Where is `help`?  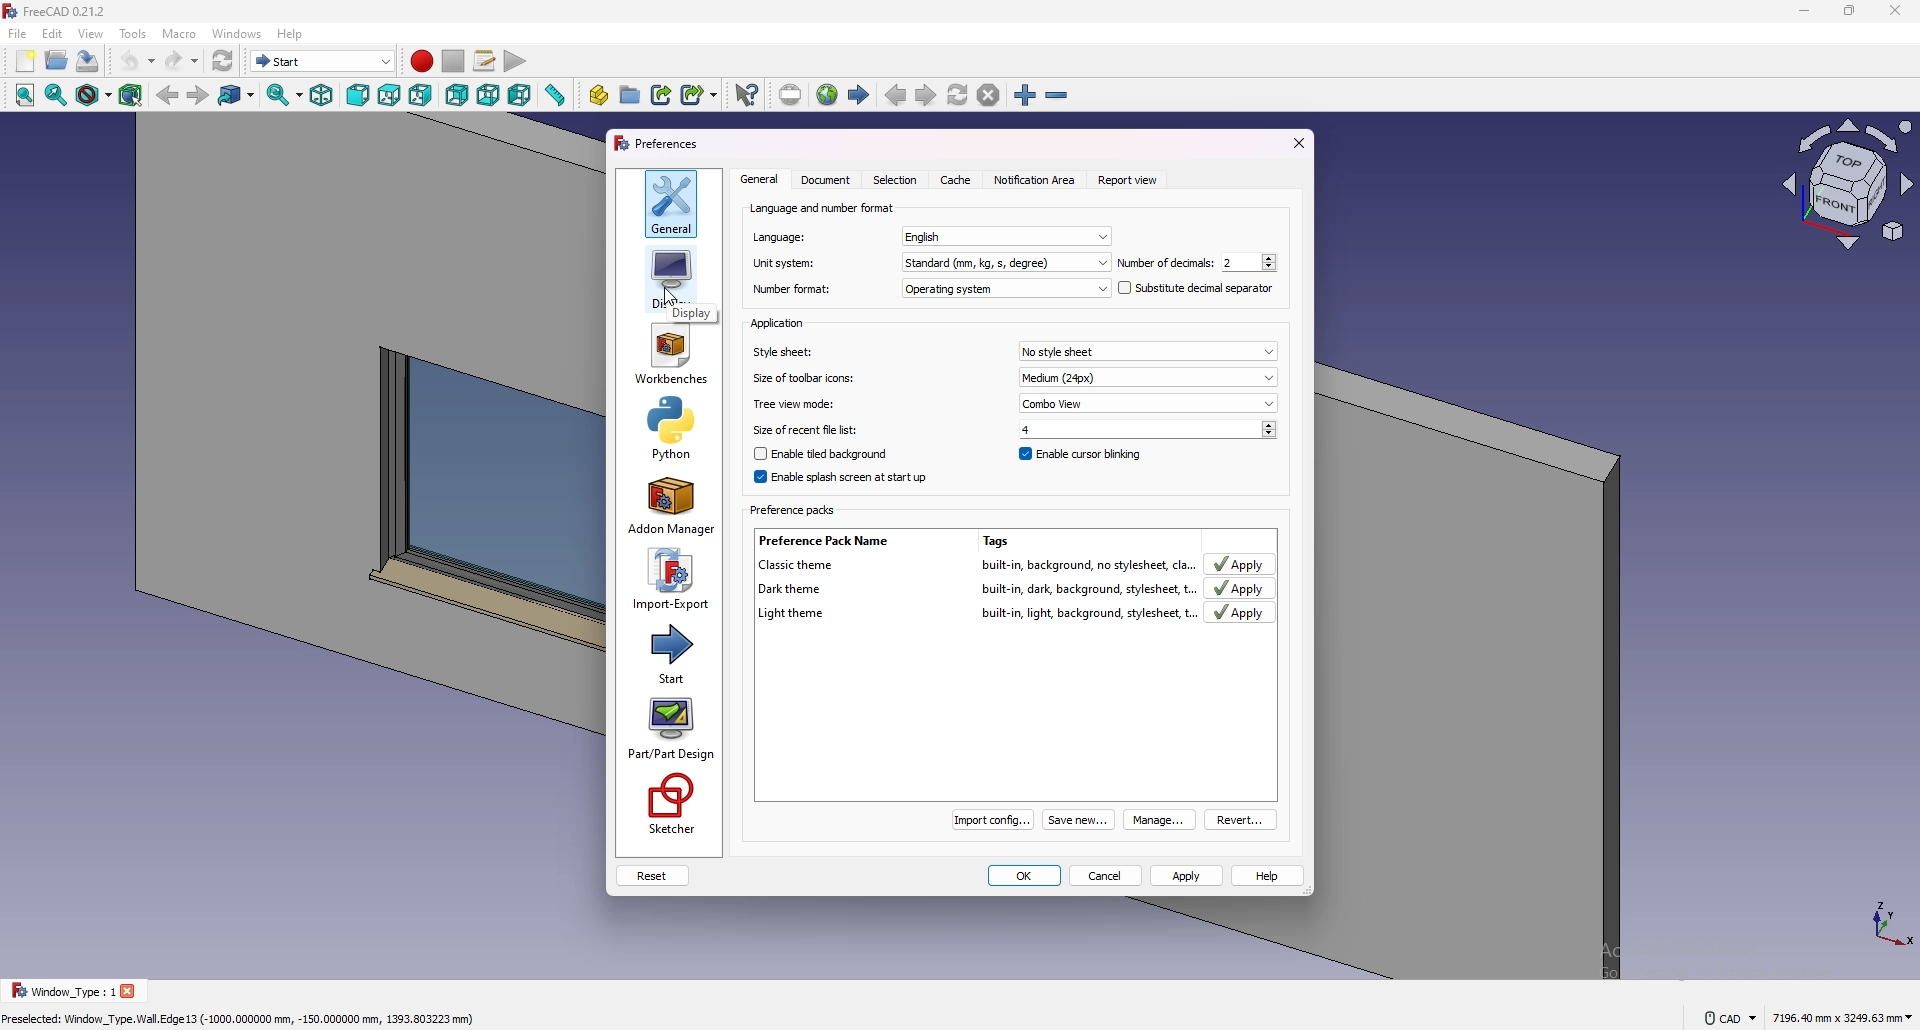
help is located at coordinates (289, 34).